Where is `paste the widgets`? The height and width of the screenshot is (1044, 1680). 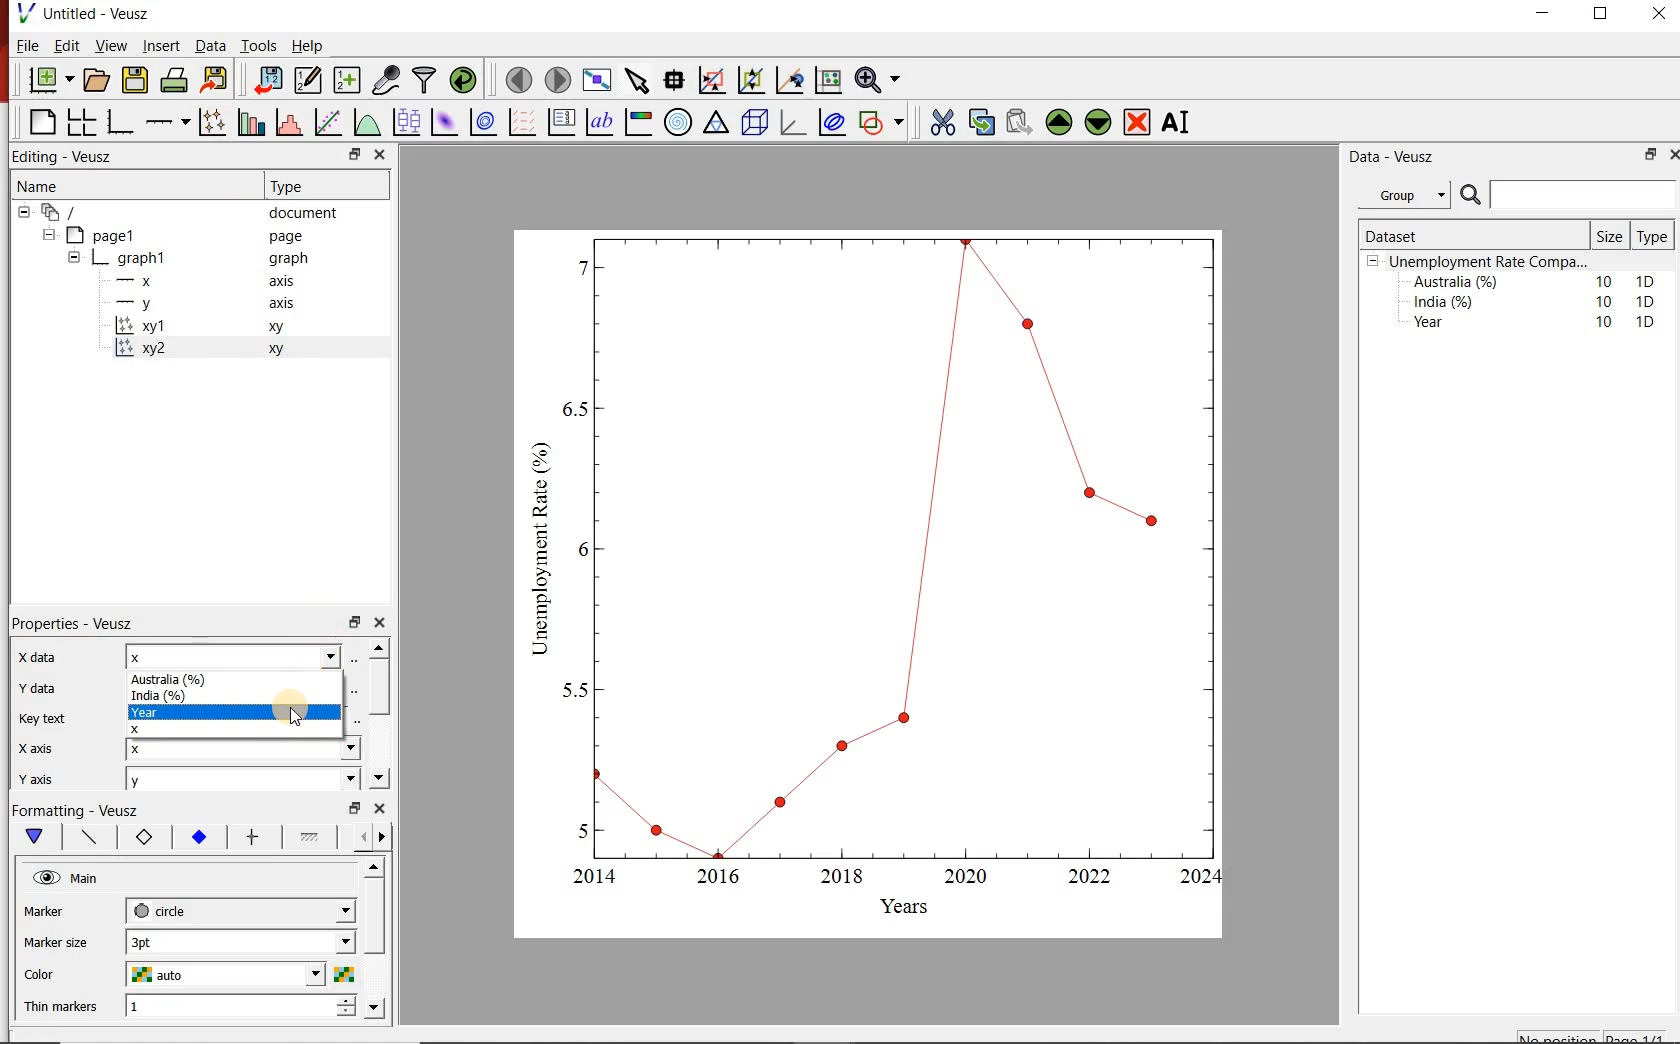 paste the widgets is located at coordinates (1020, 122).